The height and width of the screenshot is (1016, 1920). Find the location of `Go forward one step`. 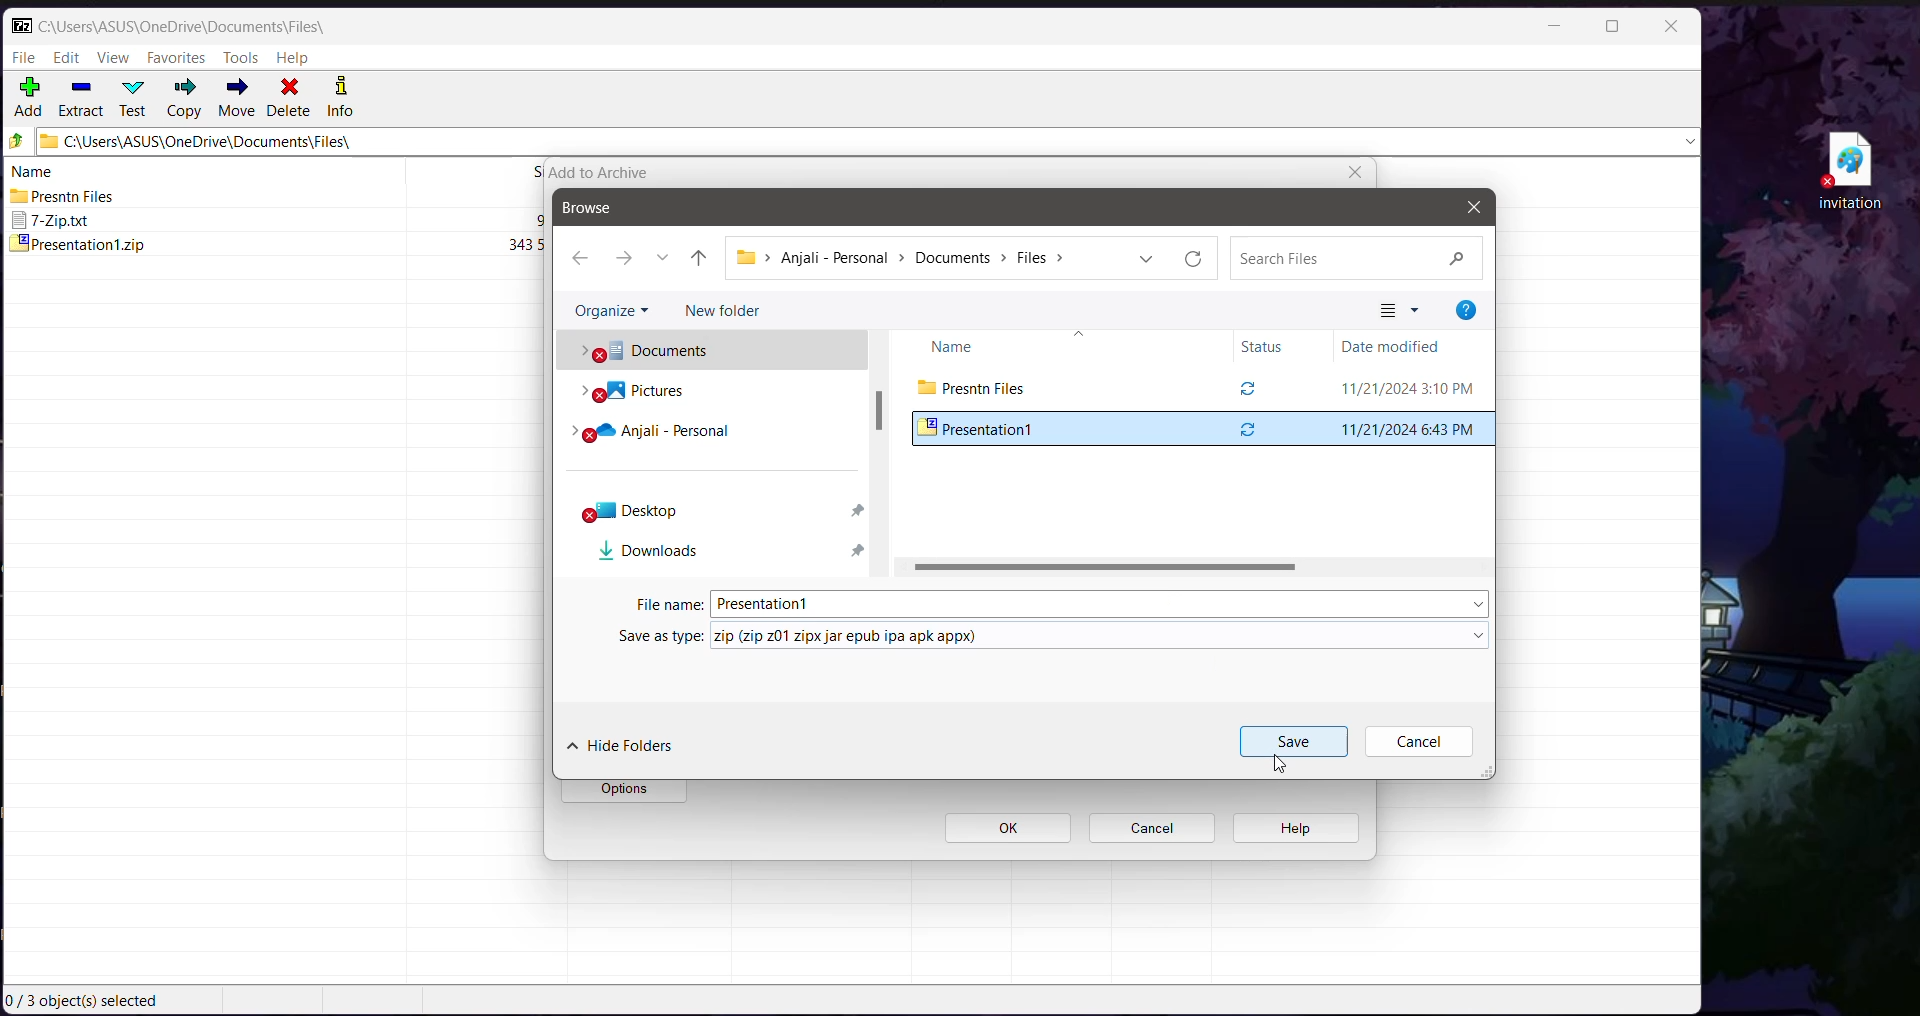

Go forward one step is located at coordinates (627, 259).